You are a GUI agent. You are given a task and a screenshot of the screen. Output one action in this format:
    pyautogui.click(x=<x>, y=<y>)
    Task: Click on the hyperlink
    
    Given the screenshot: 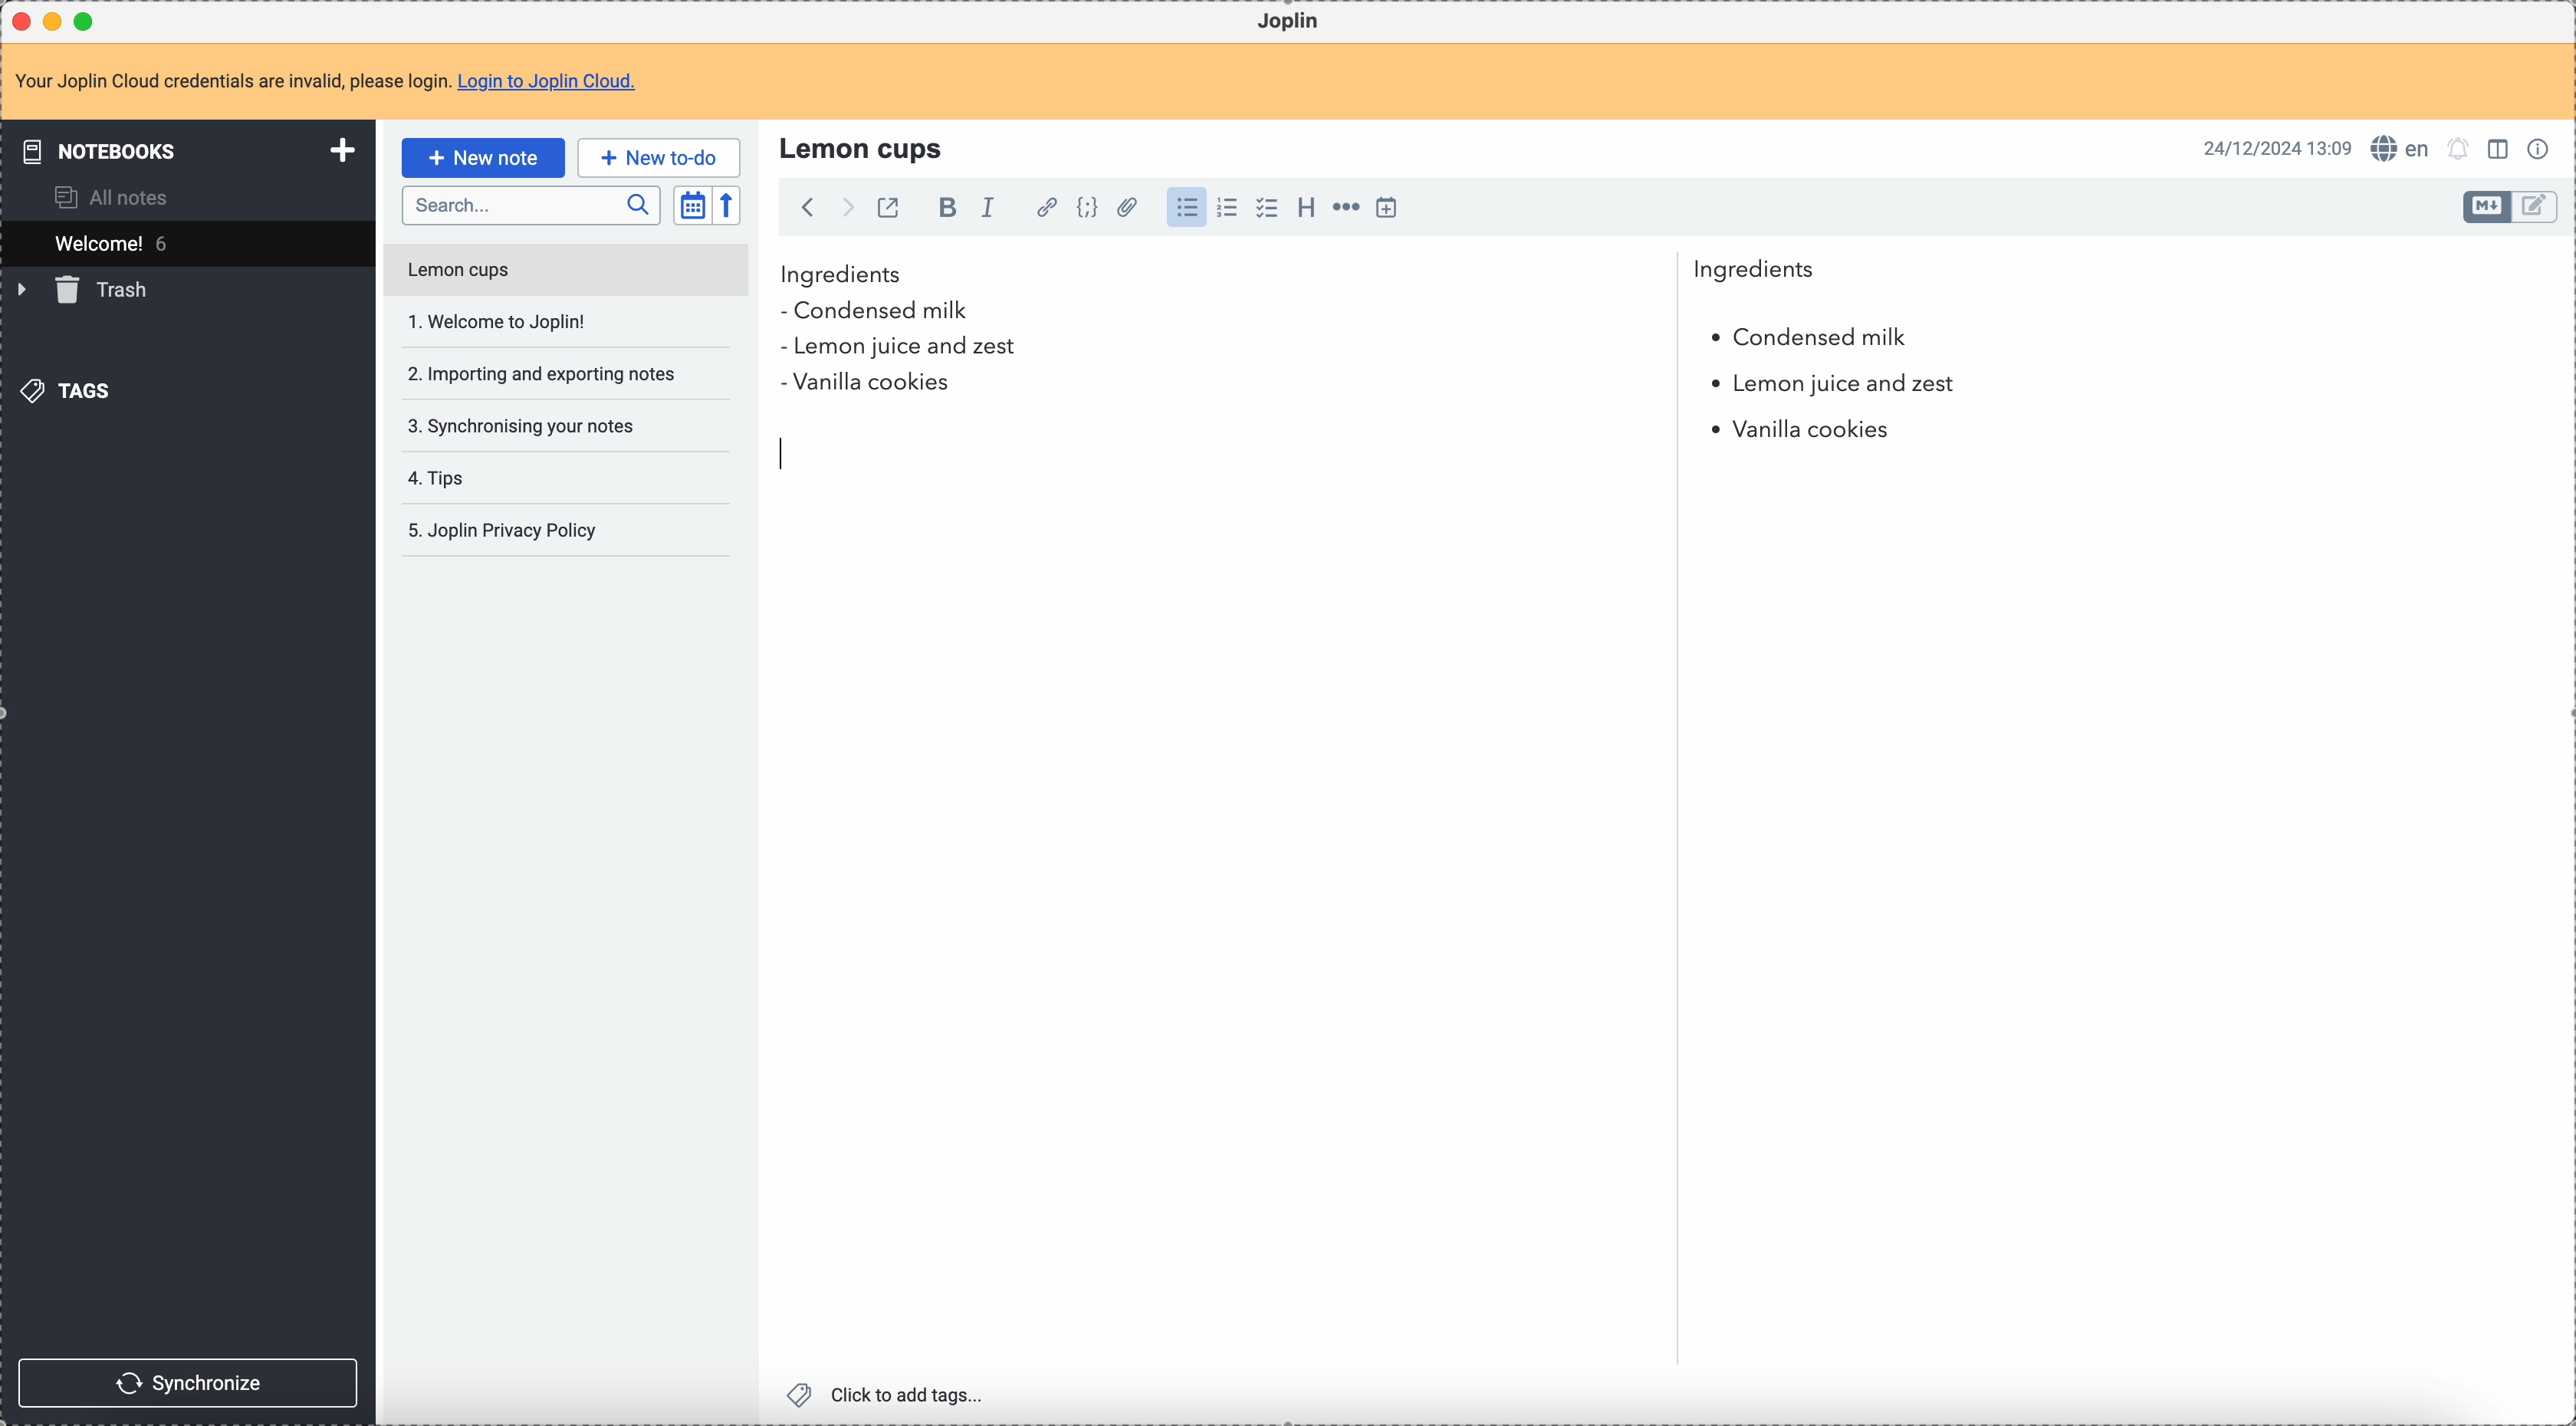 What is the action you would take?
    pyautogui.click(x=1043, y=209)
    